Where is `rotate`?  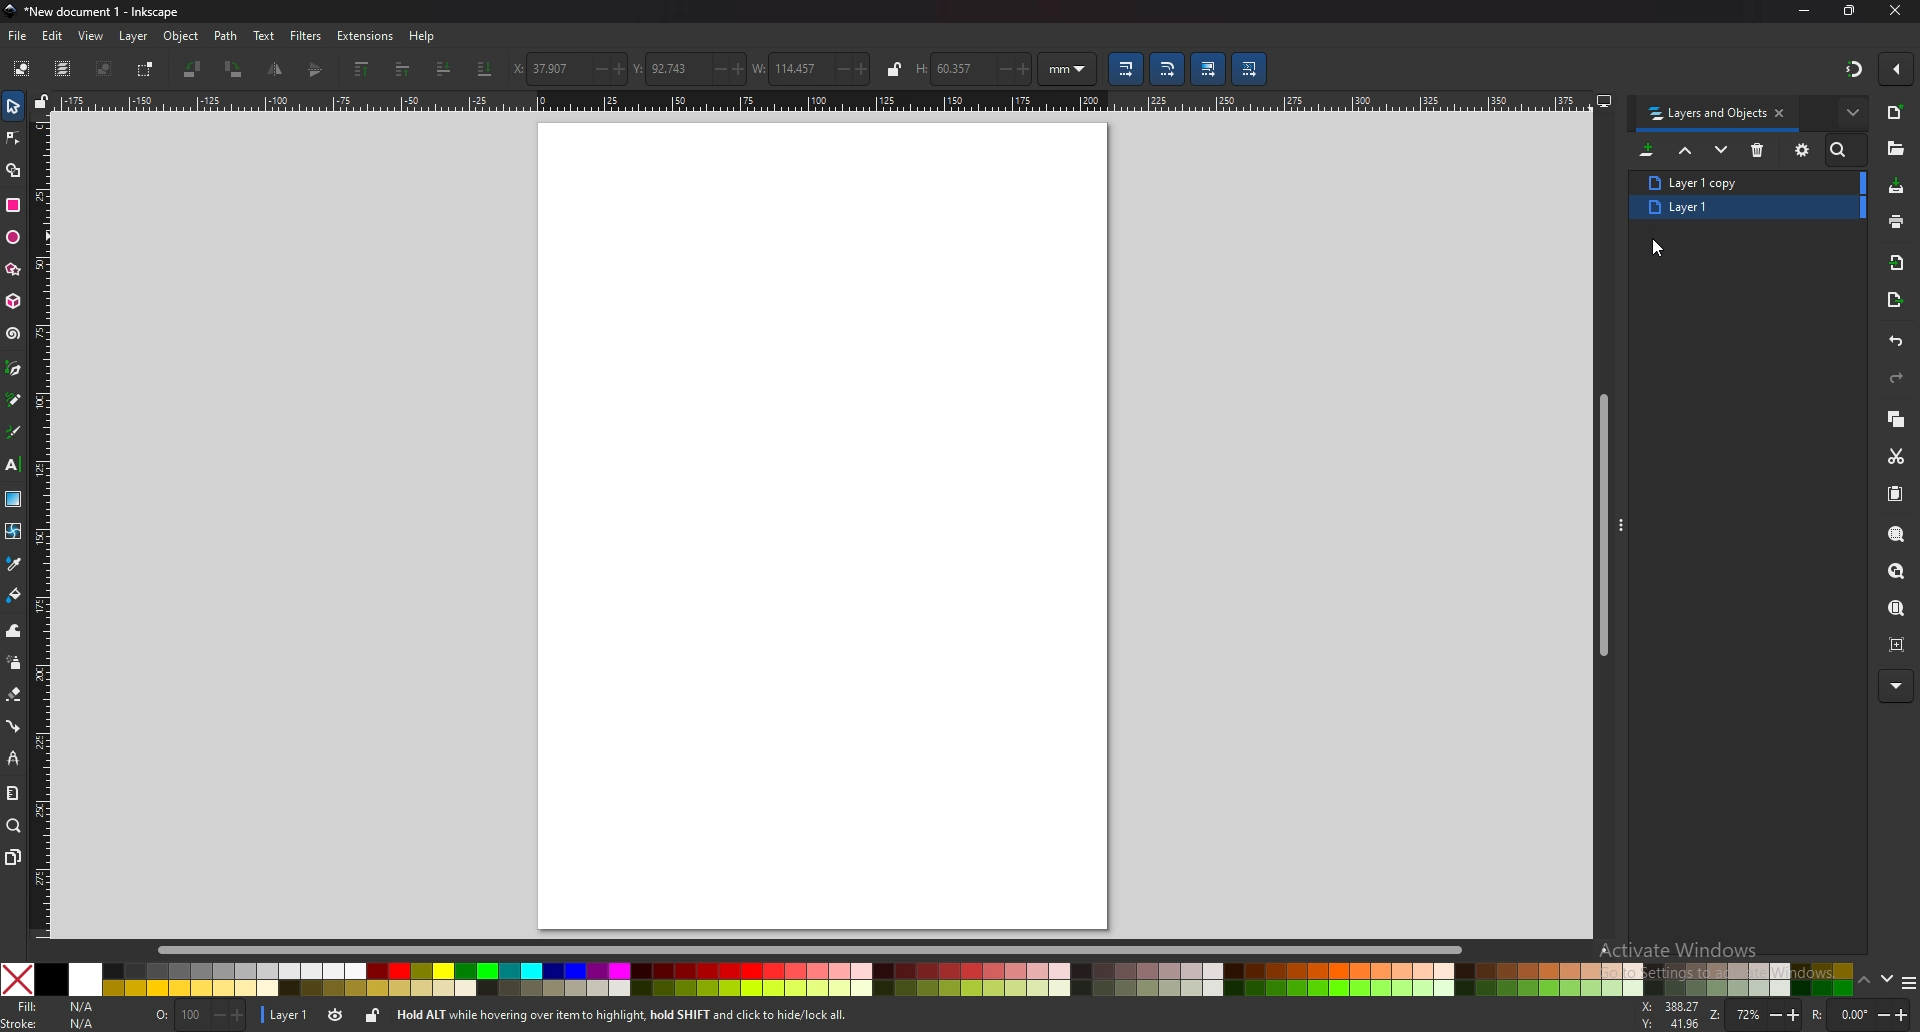
rotate is located at coordinates (1860, 1014).